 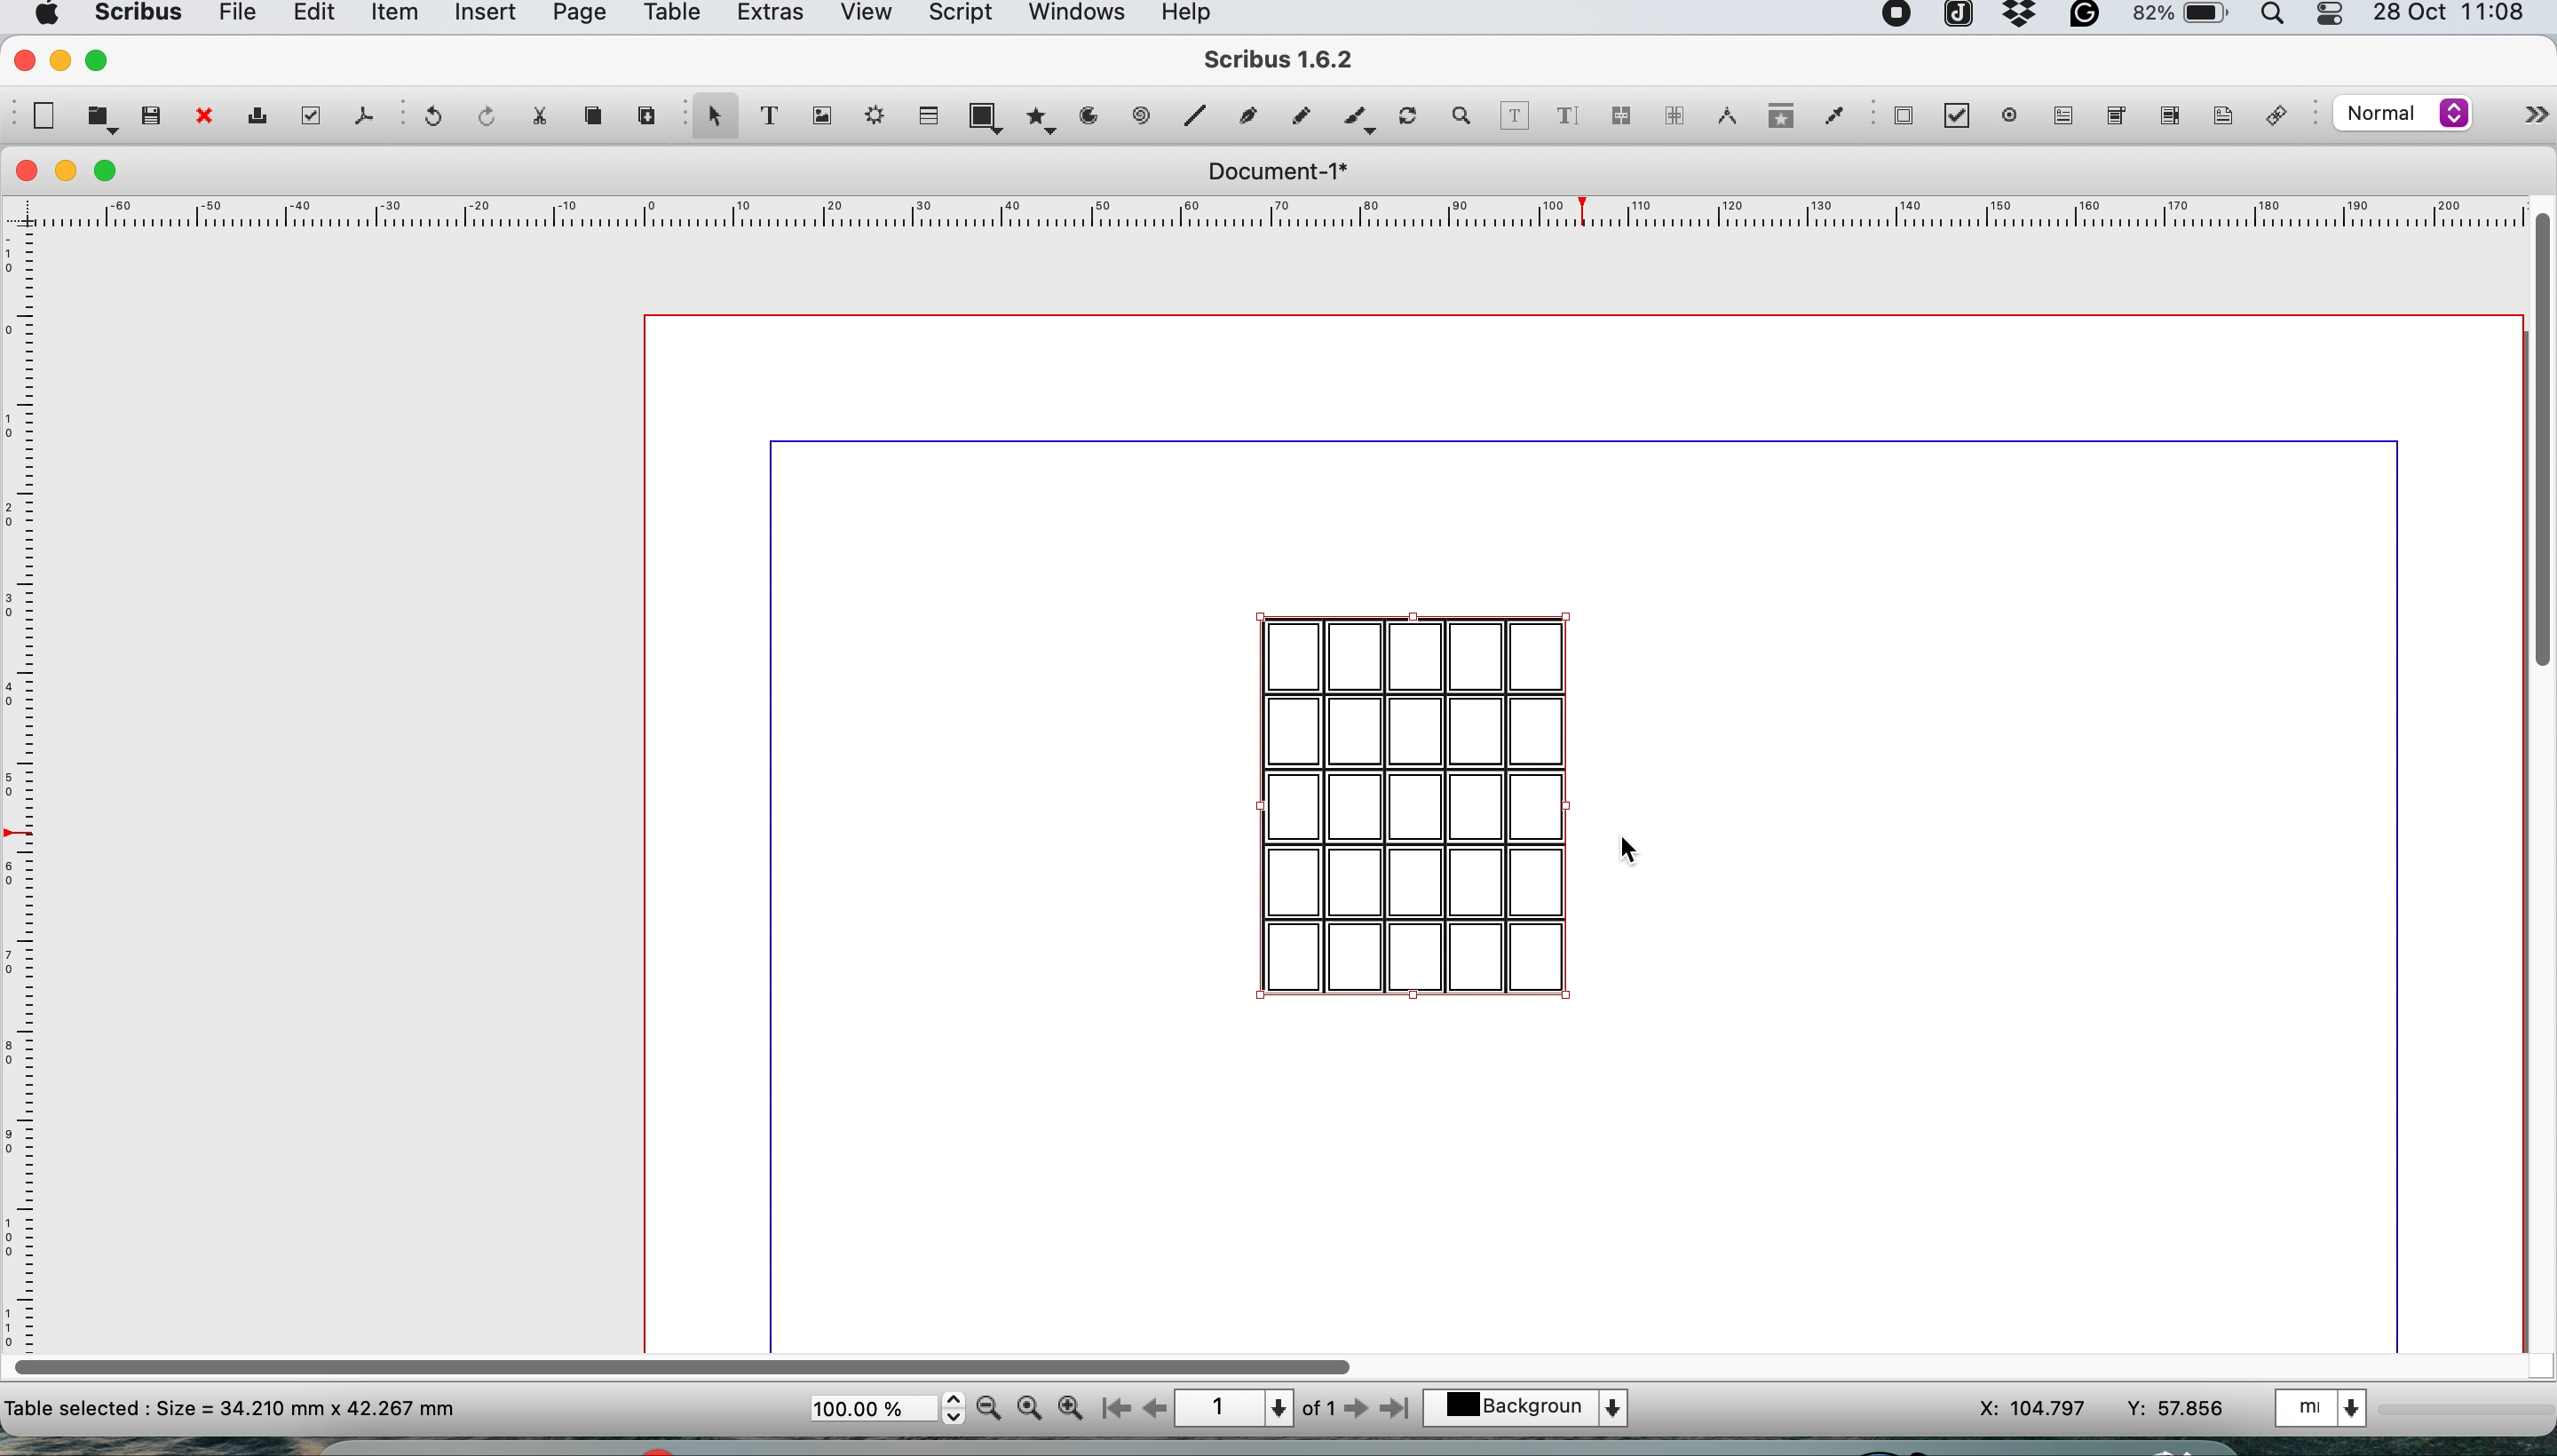 I want to click on date and time, so click(x=2454, y=15).